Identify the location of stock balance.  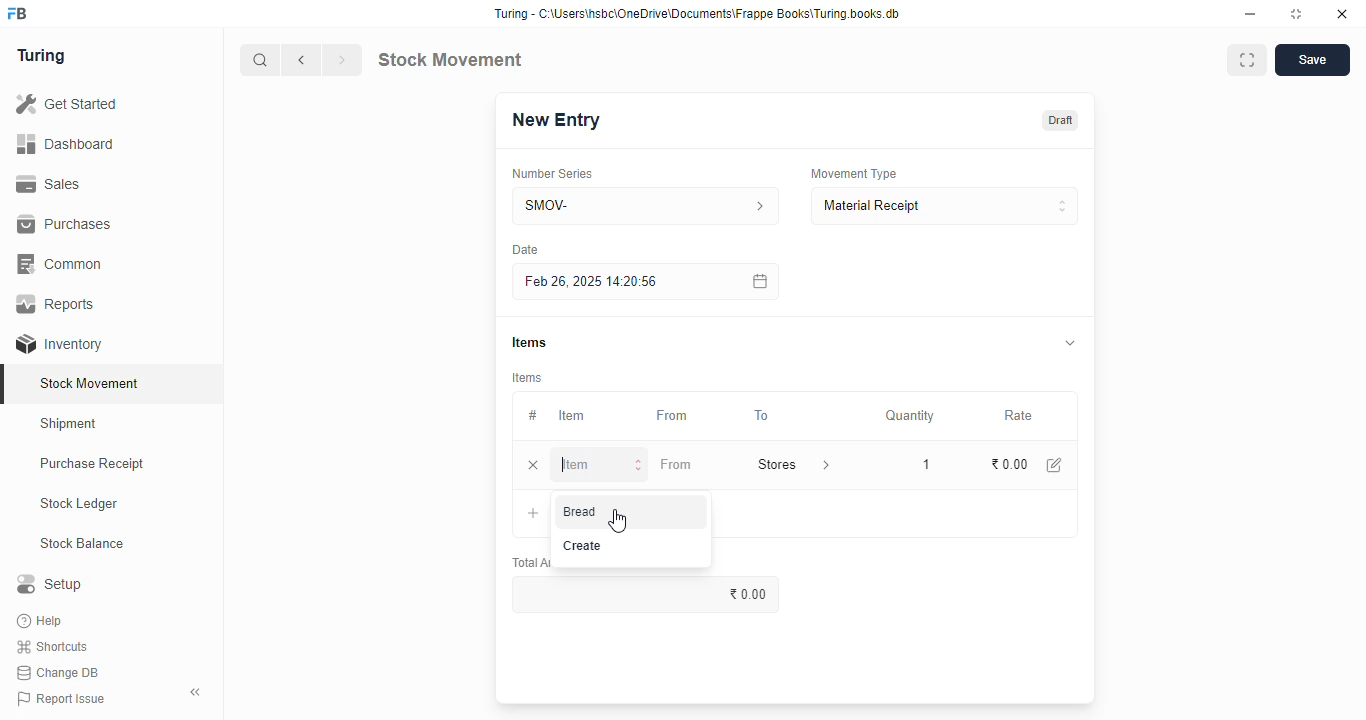
(83, 544).